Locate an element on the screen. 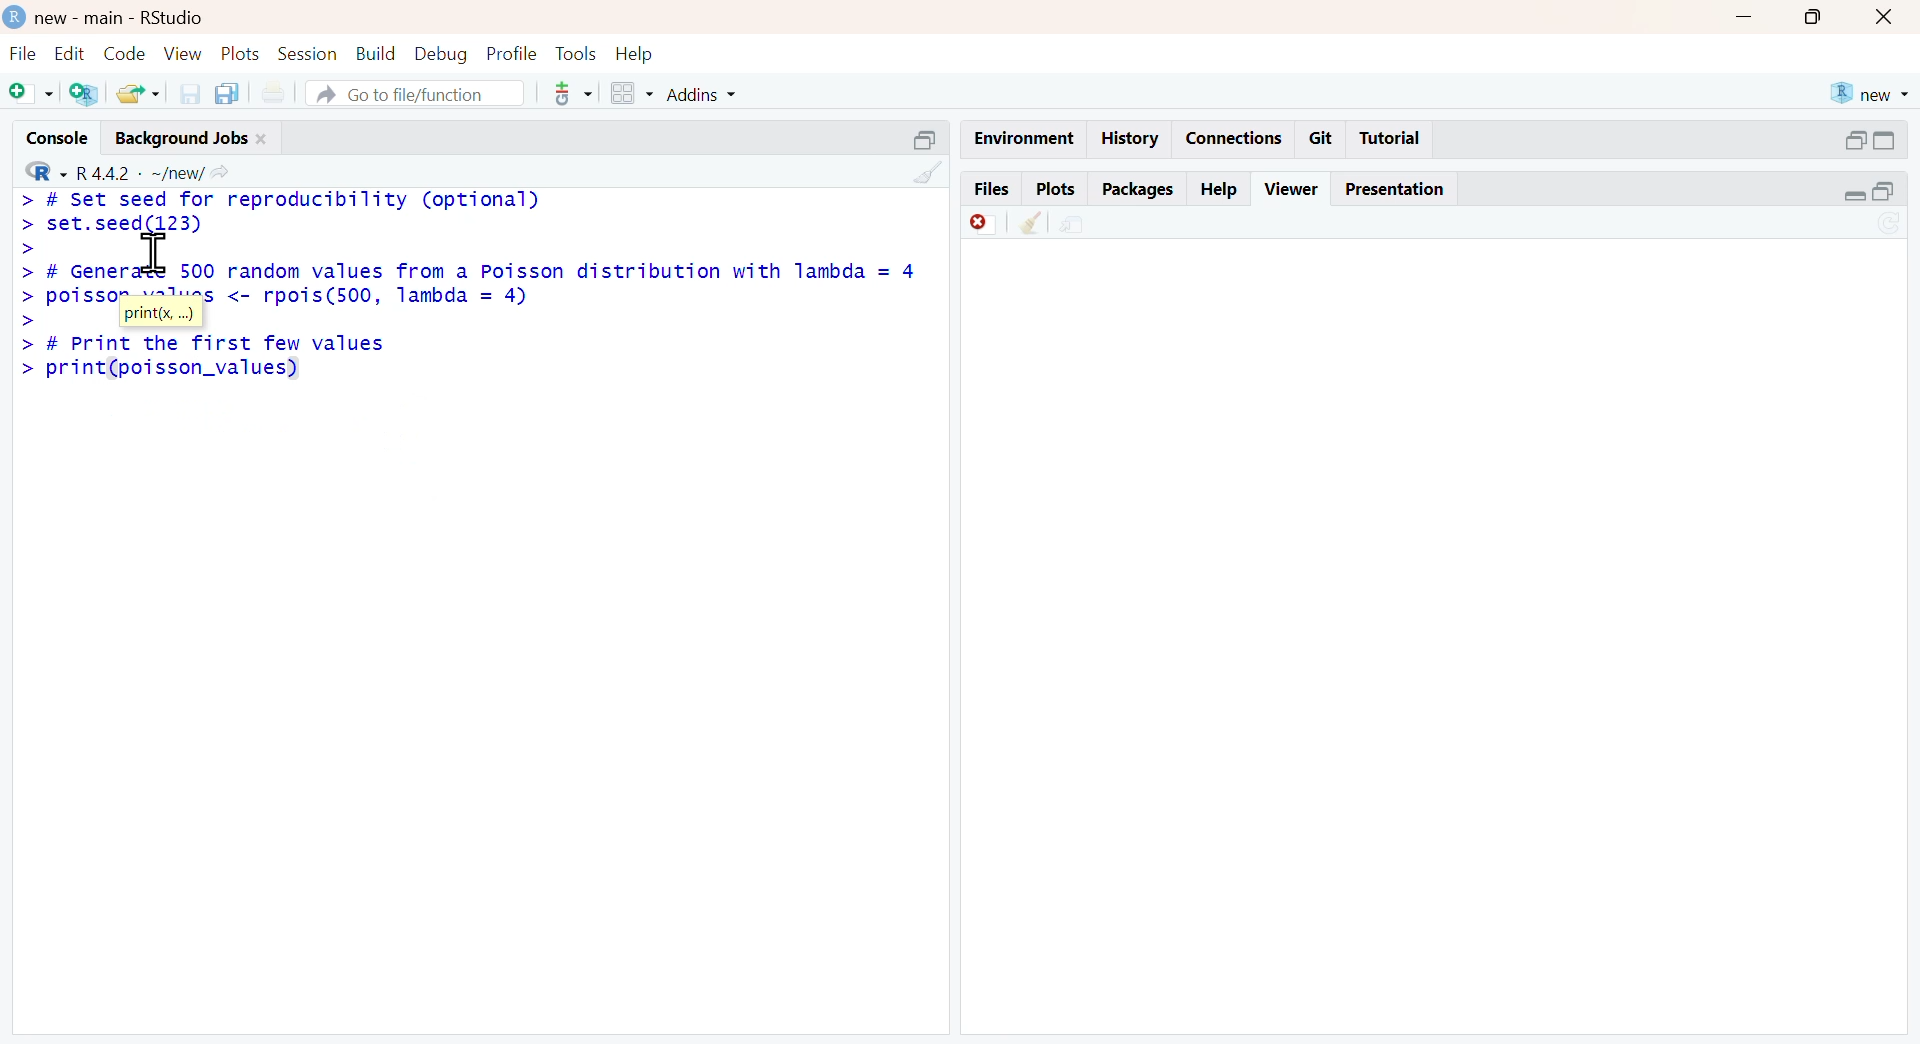  R is located at coordinates (48, 170).